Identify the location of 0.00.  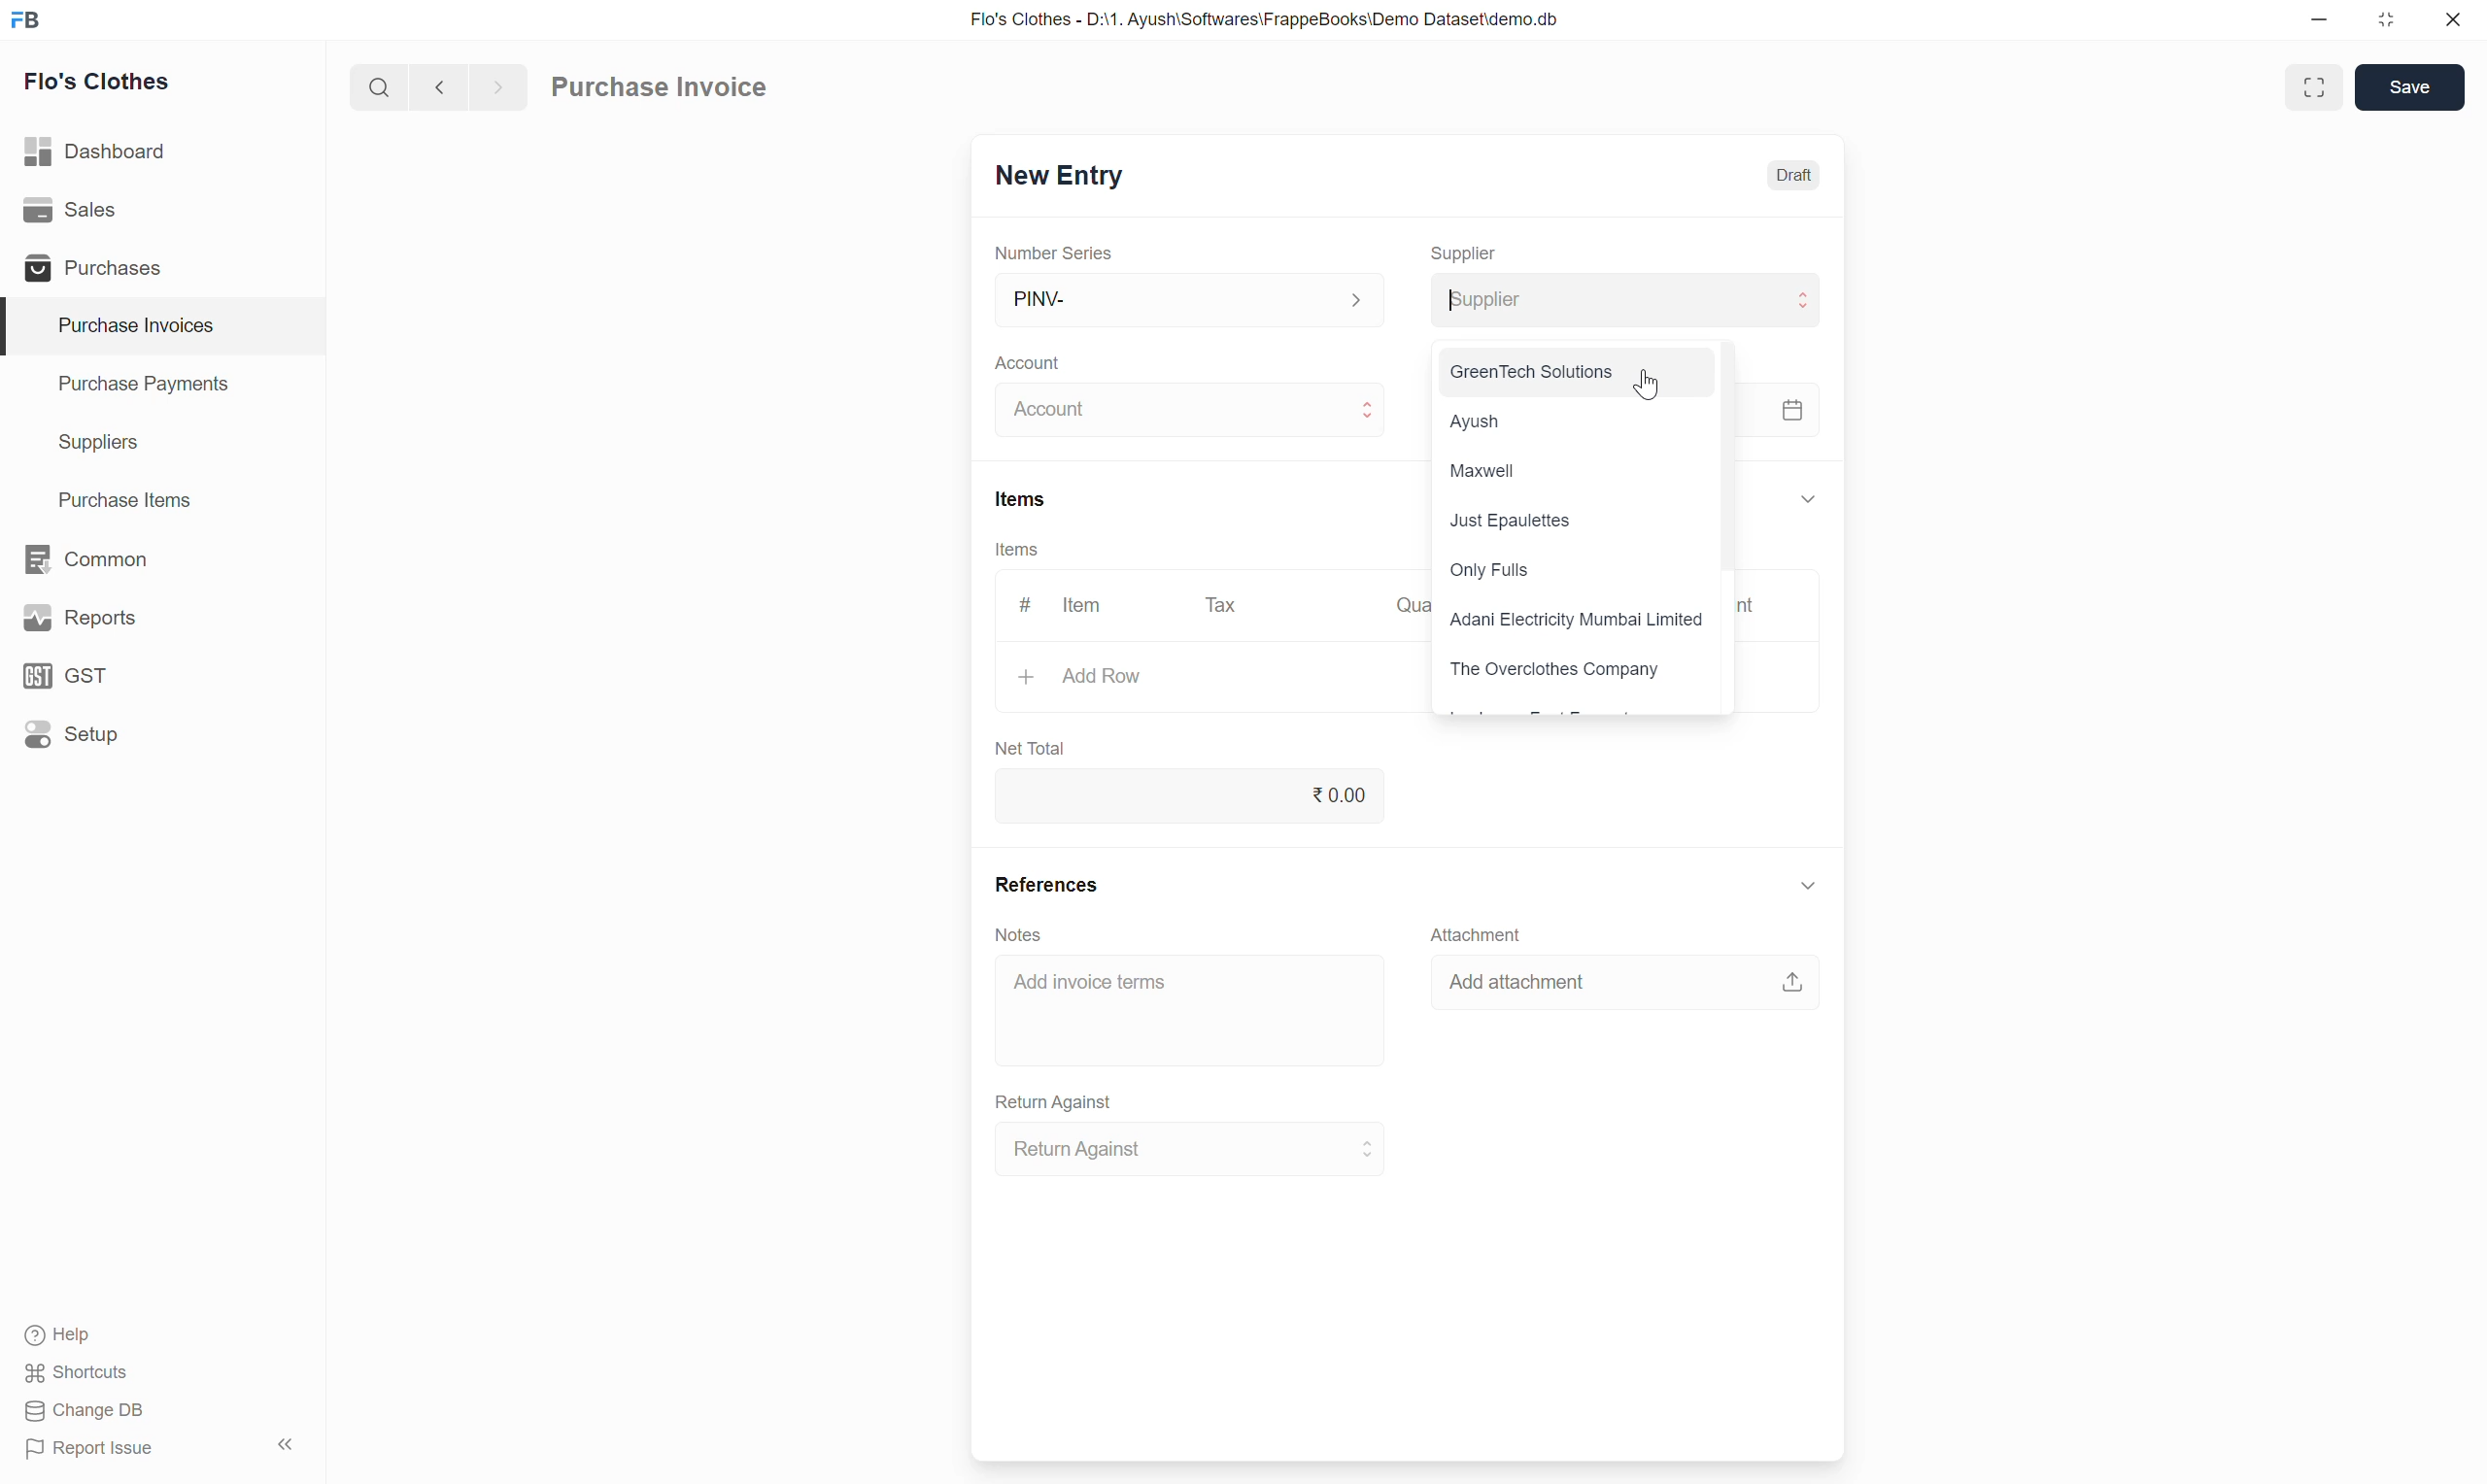
(1188, 796).